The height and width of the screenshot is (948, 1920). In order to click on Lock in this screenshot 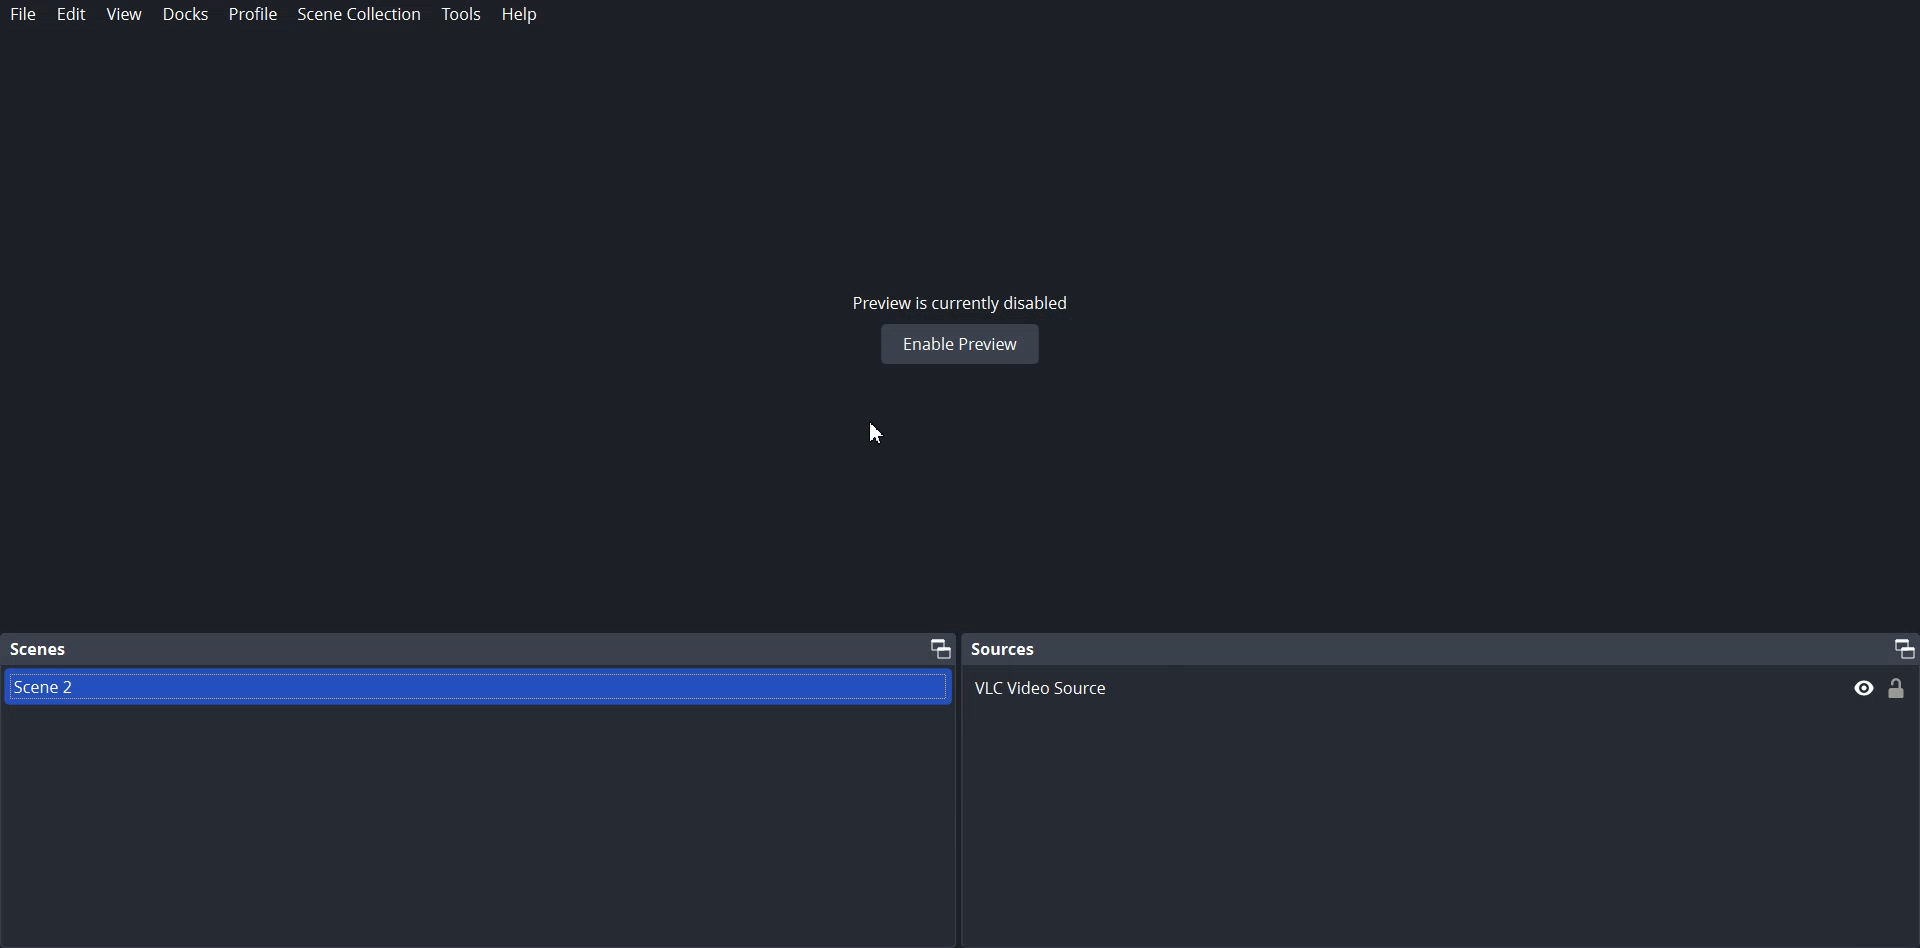, I will do `click(1898, 688)`.